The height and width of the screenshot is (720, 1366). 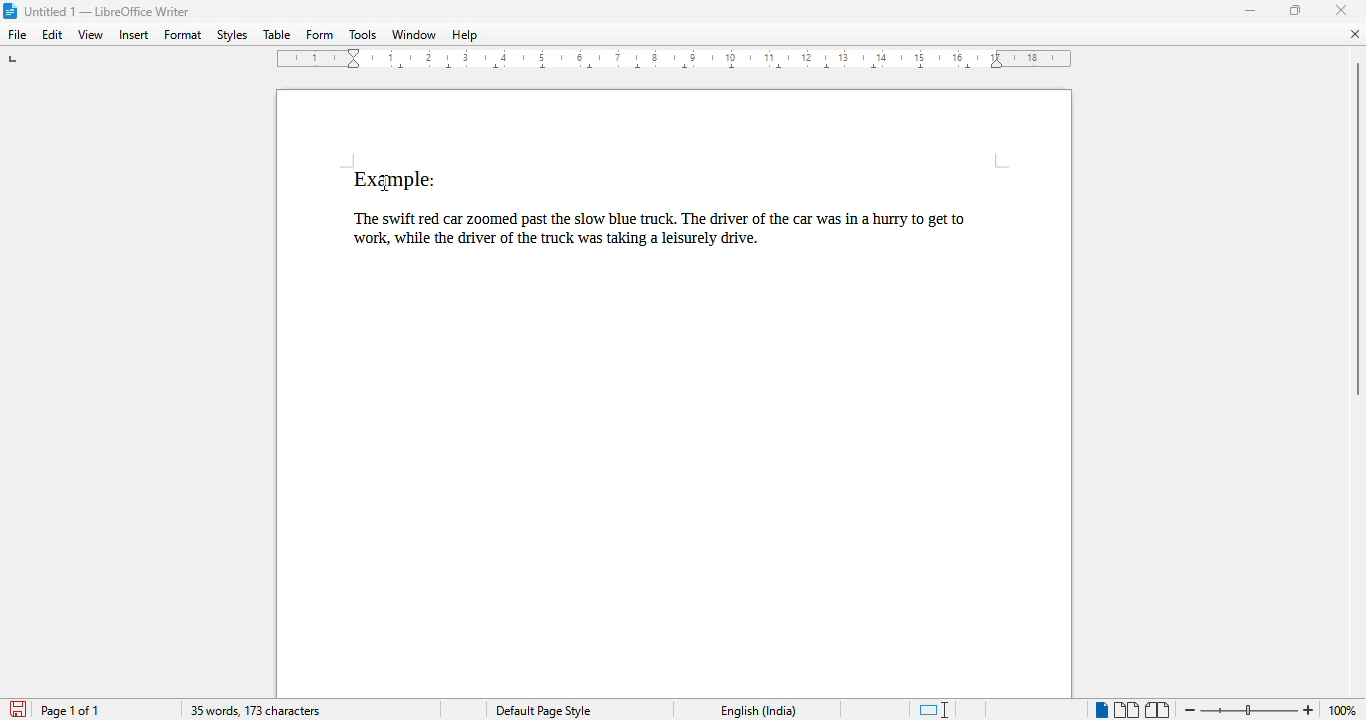 I want to click on book view, so click(x=1158, y=710).